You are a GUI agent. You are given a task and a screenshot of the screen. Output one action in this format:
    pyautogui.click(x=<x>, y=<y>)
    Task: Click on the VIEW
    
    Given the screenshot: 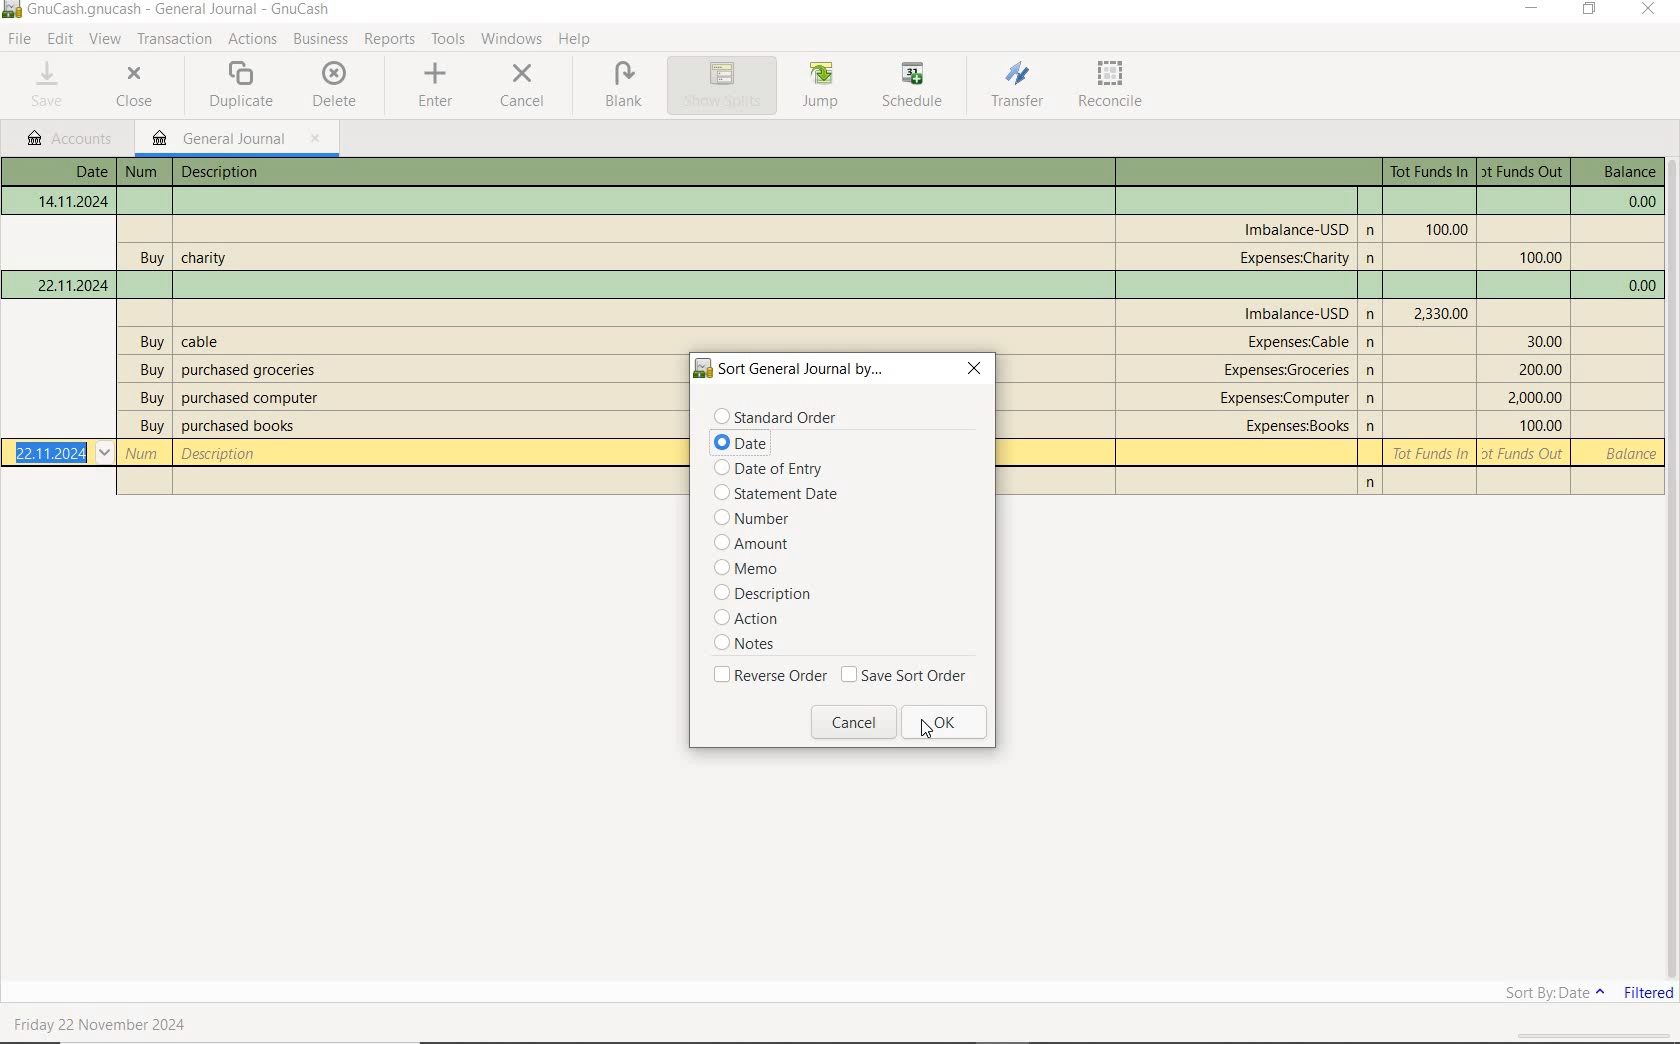 What is the action you would take?
    pyautogui.click(x=107, y=40)
    